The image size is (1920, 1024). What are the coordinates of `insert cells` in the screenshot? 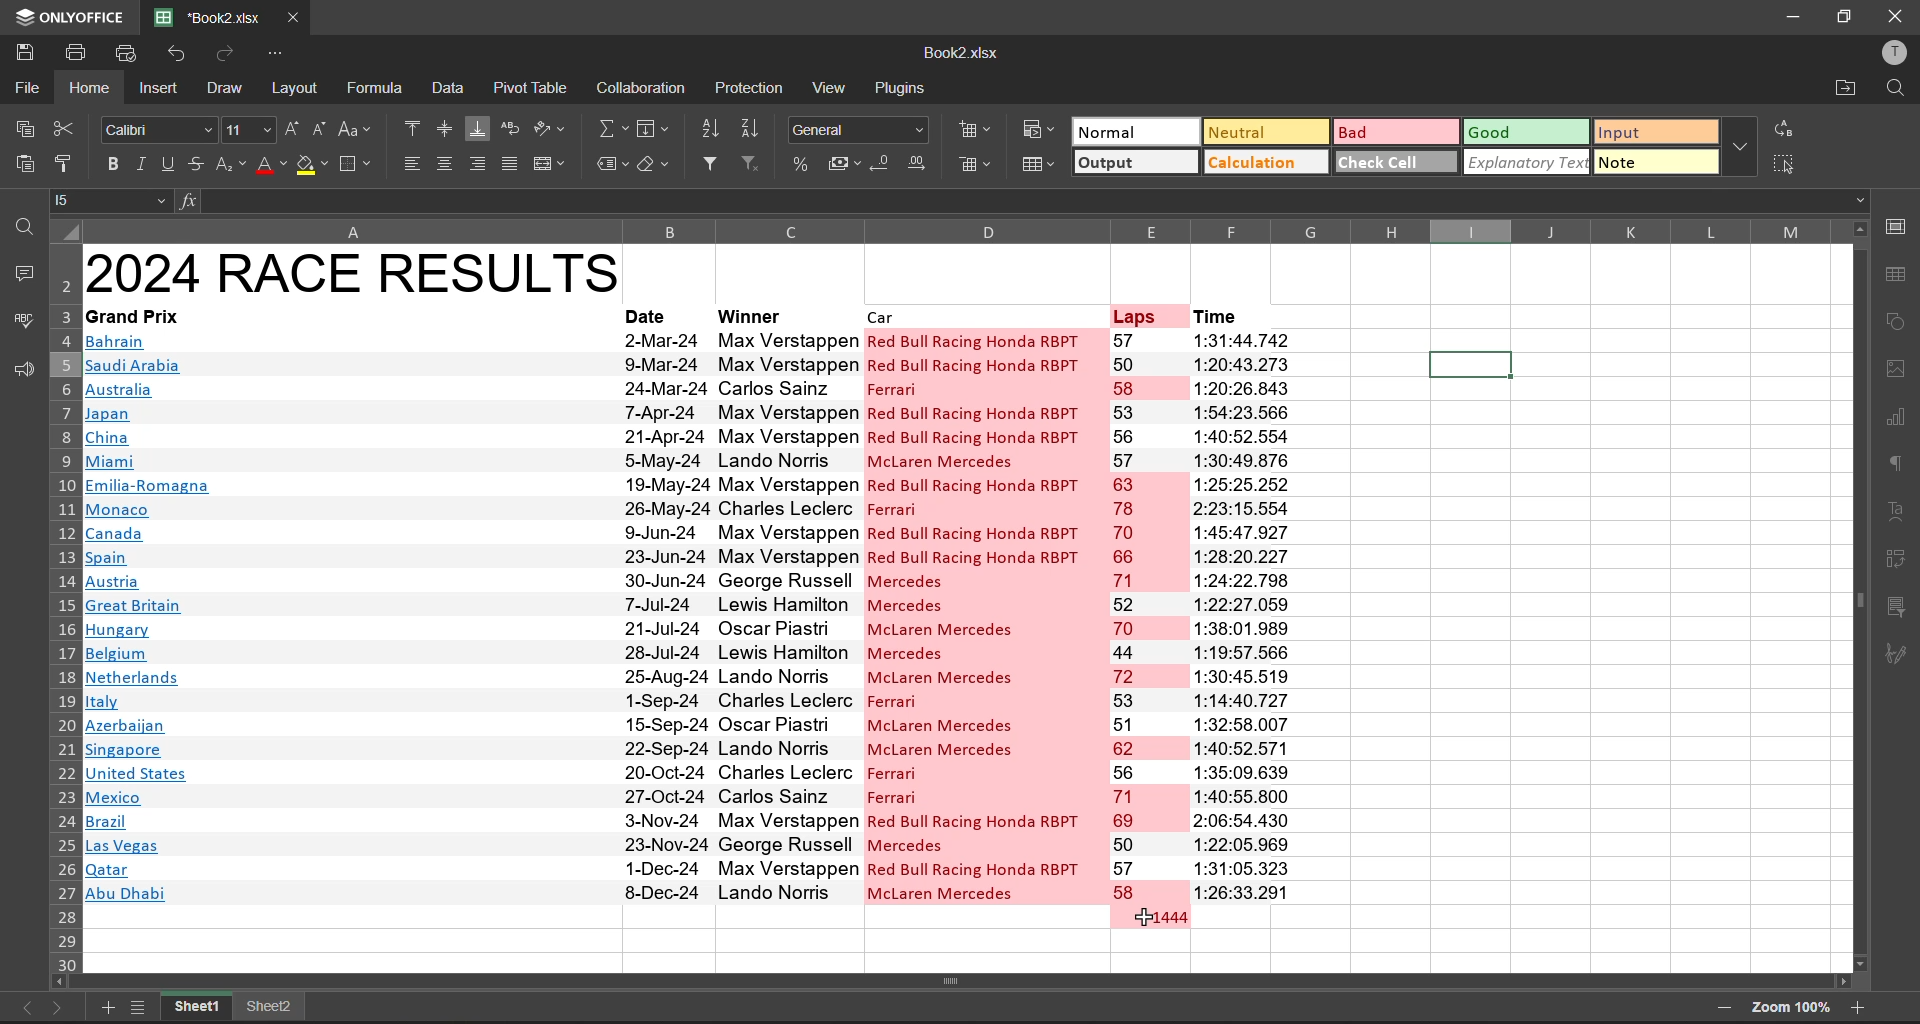 It's located at (979, 132).